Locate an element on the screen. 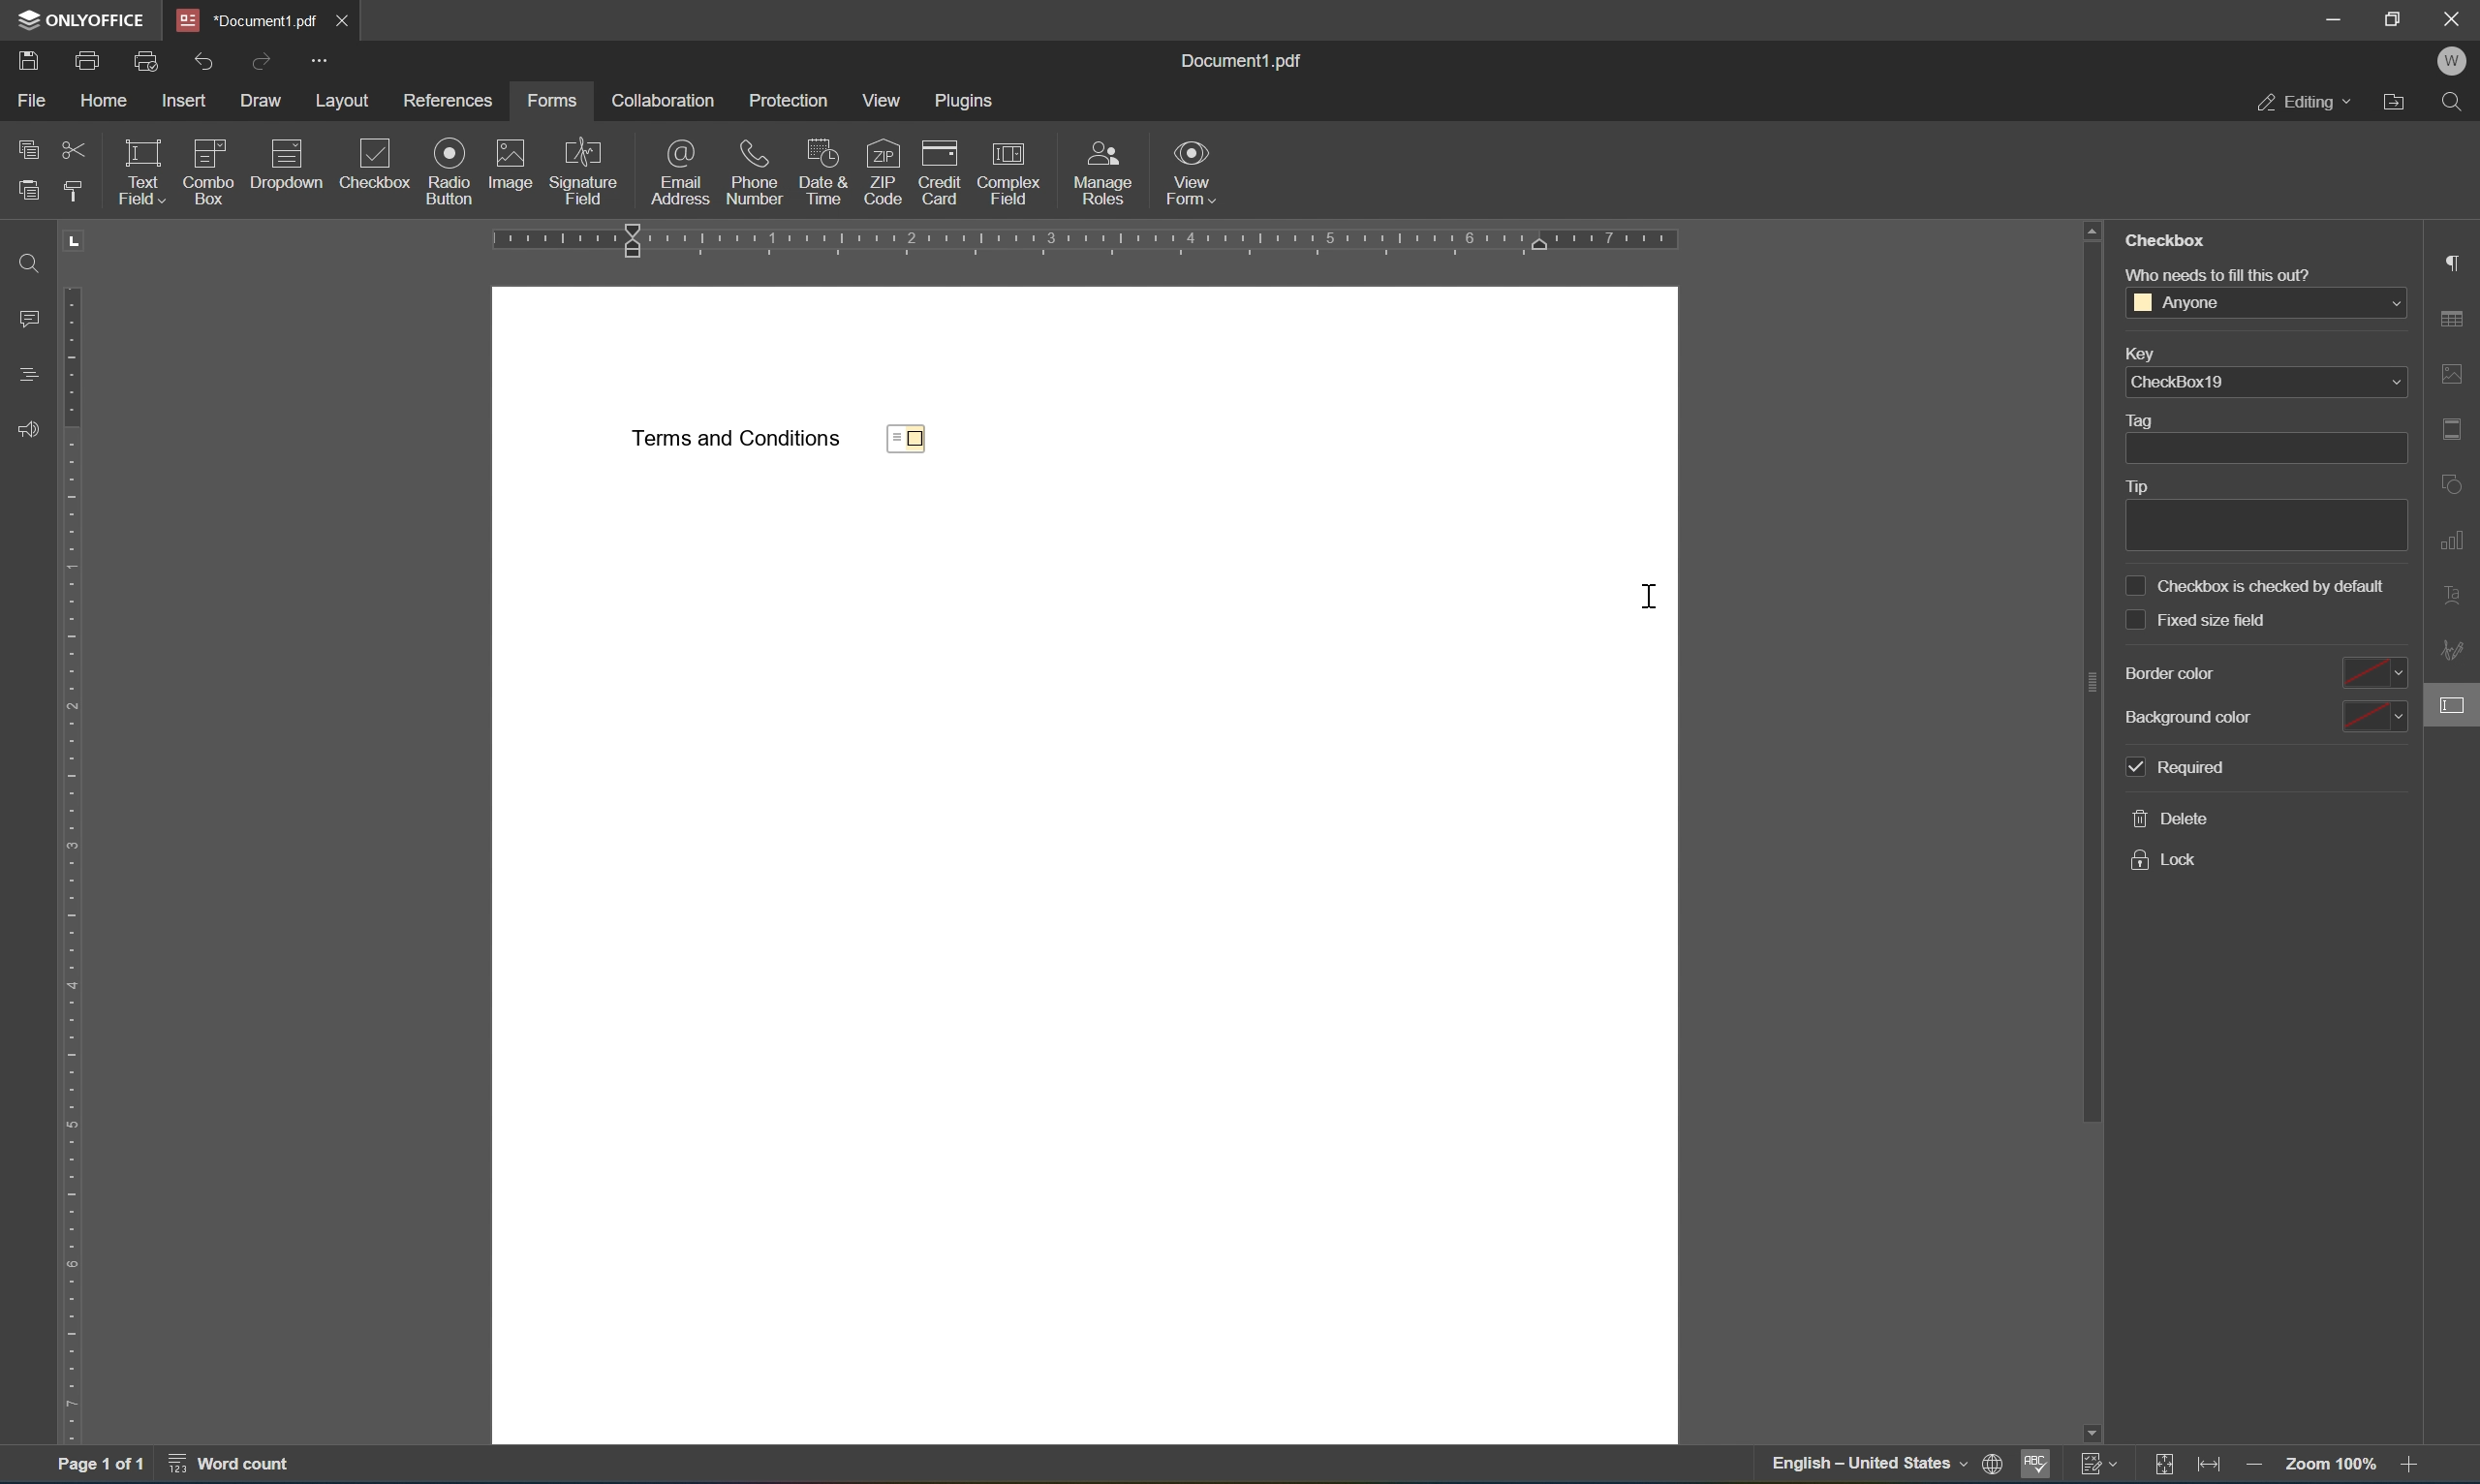 The width and height of the screenshot is (2480, 1484). save is located at coordinates (31, 61).